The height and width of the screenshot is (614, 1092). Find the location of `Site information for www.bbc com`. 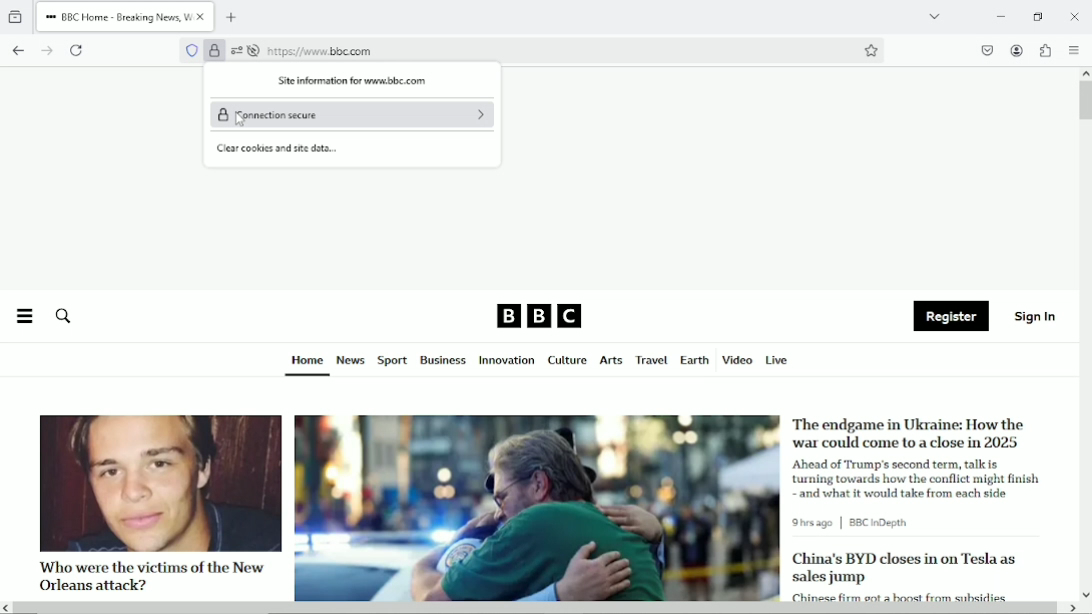

Site information for www.bbc com is located at coordinates (349, 82).